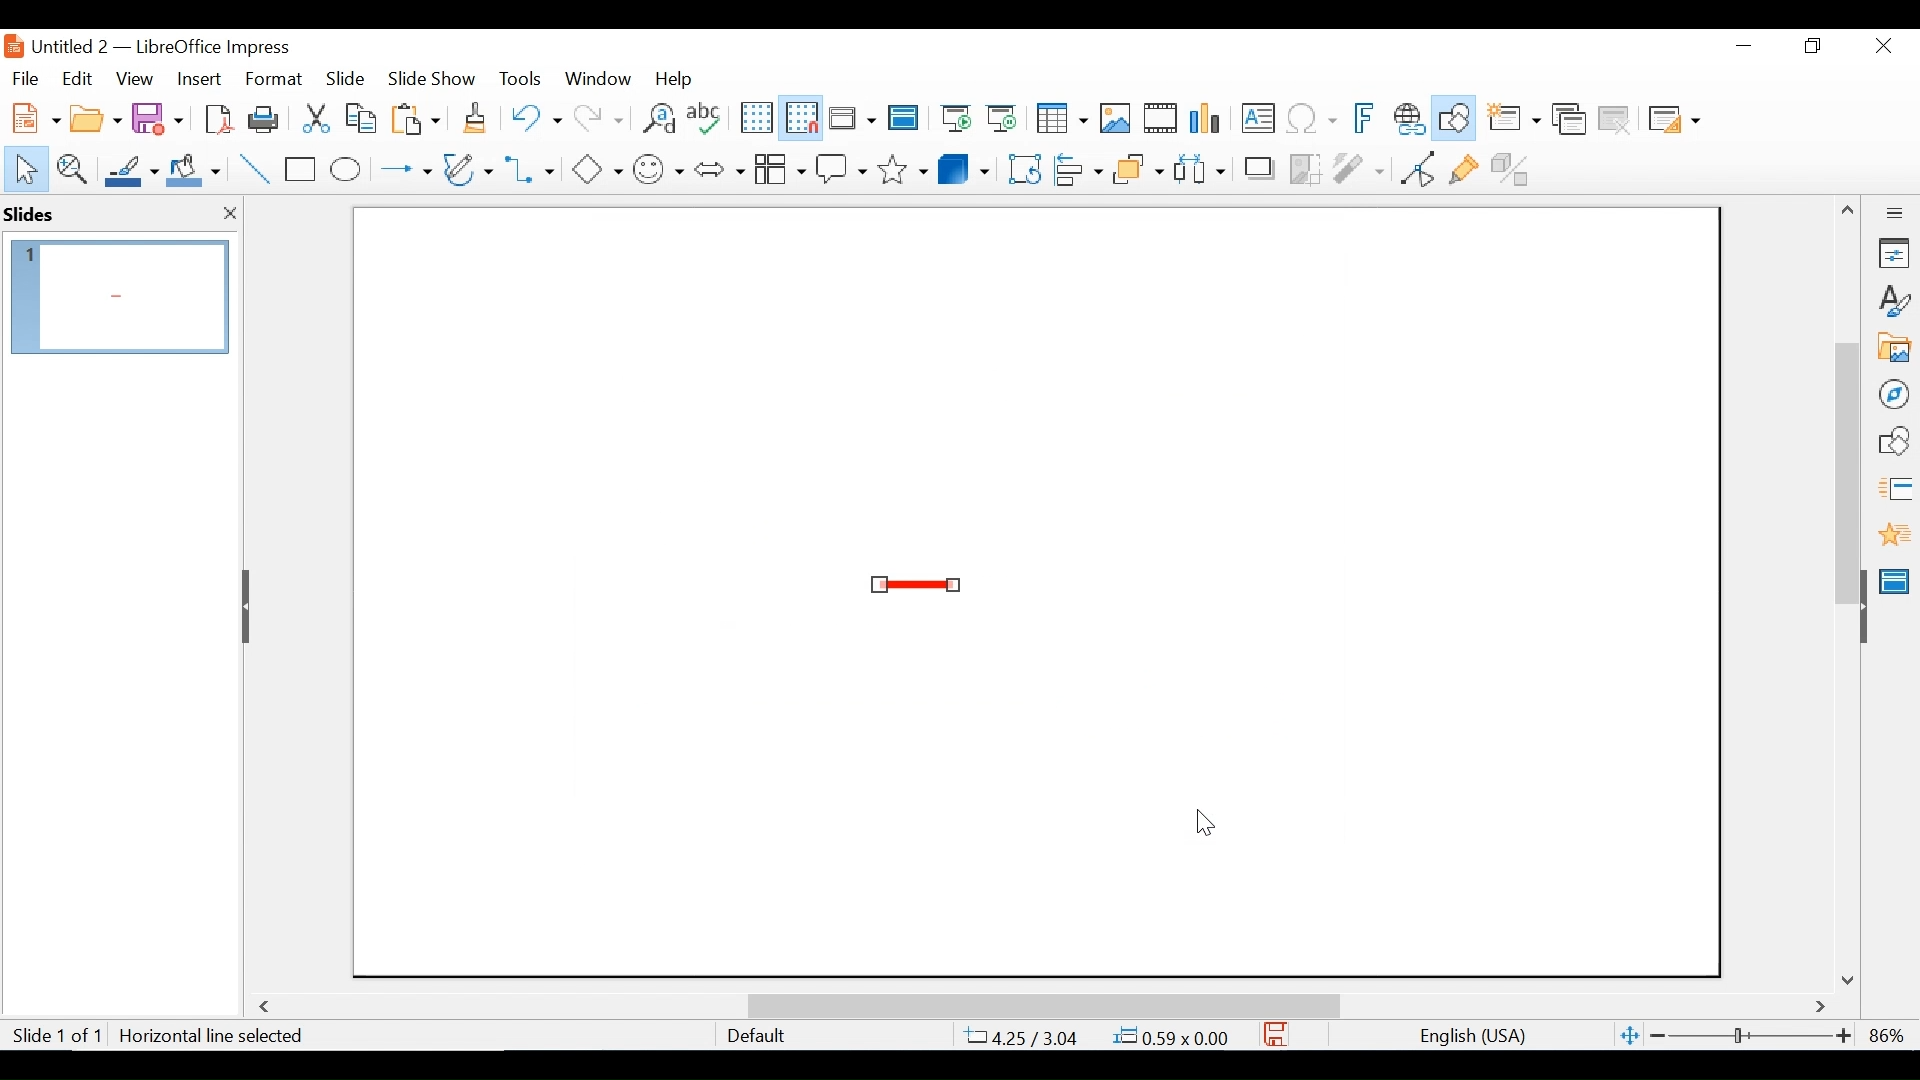  What do you see at coordinates (1630, 1037) in the screenshot?
I see `Fit Slide to current window` at bounding box center [1630, 1037].